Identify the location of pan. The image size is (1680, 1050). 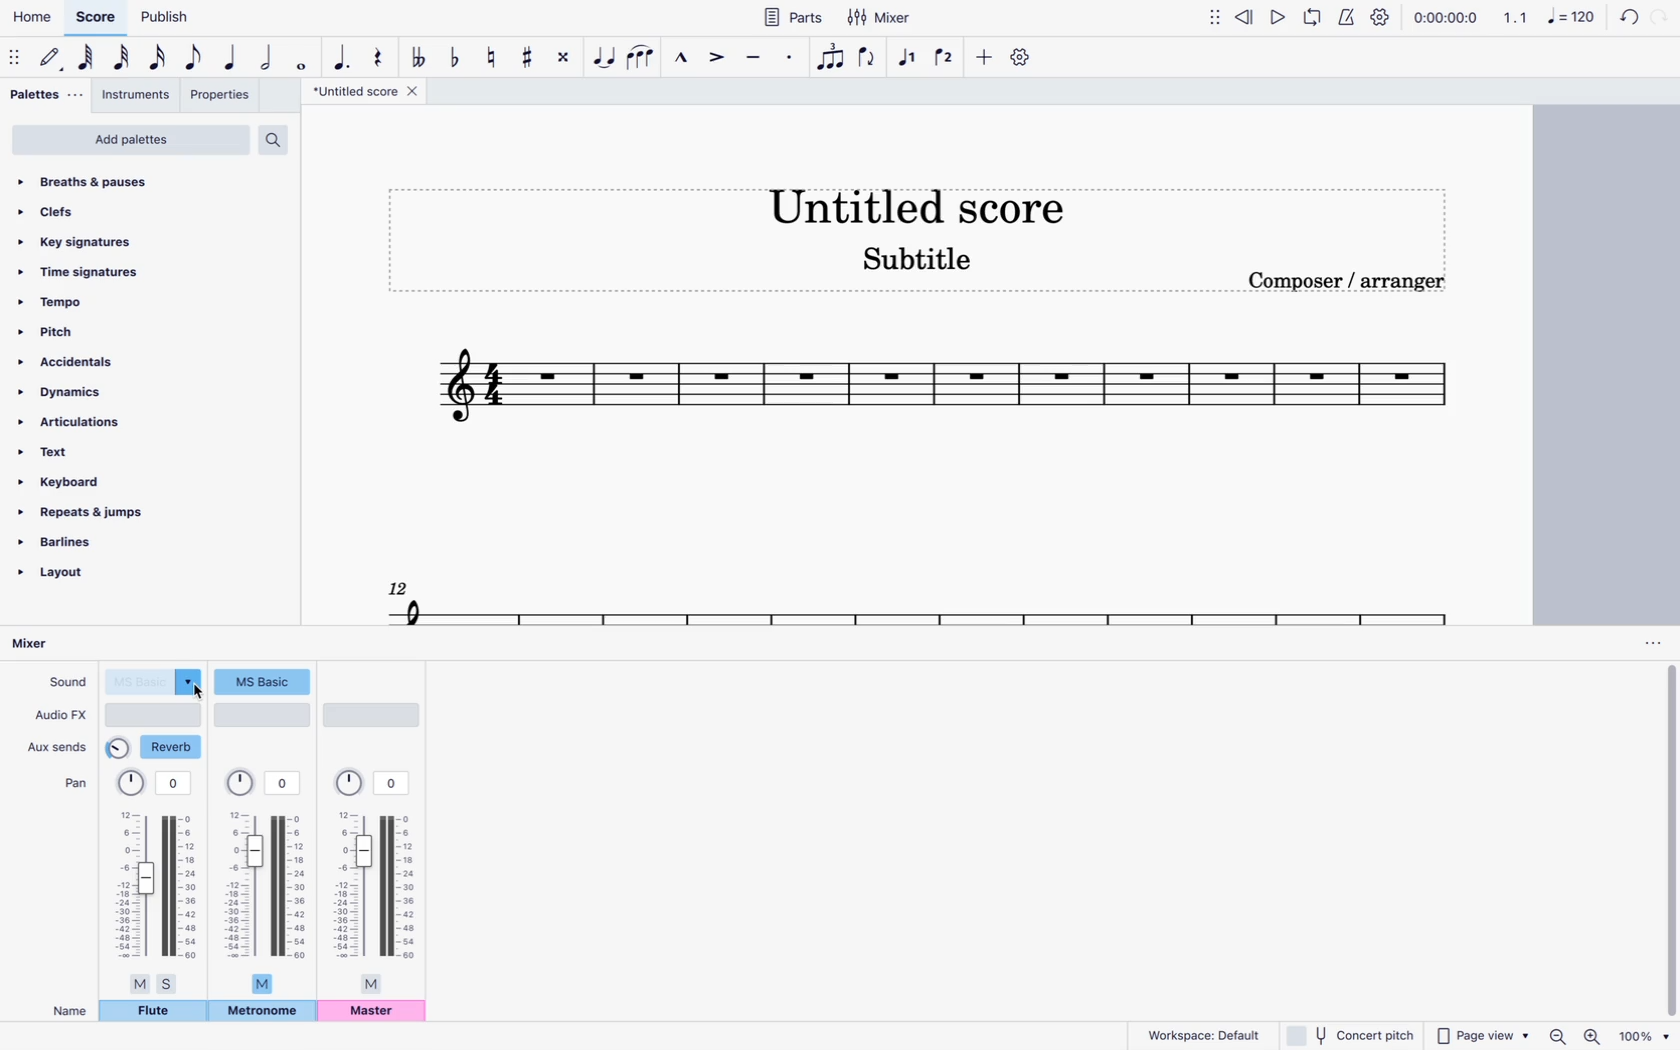
(265, 880).